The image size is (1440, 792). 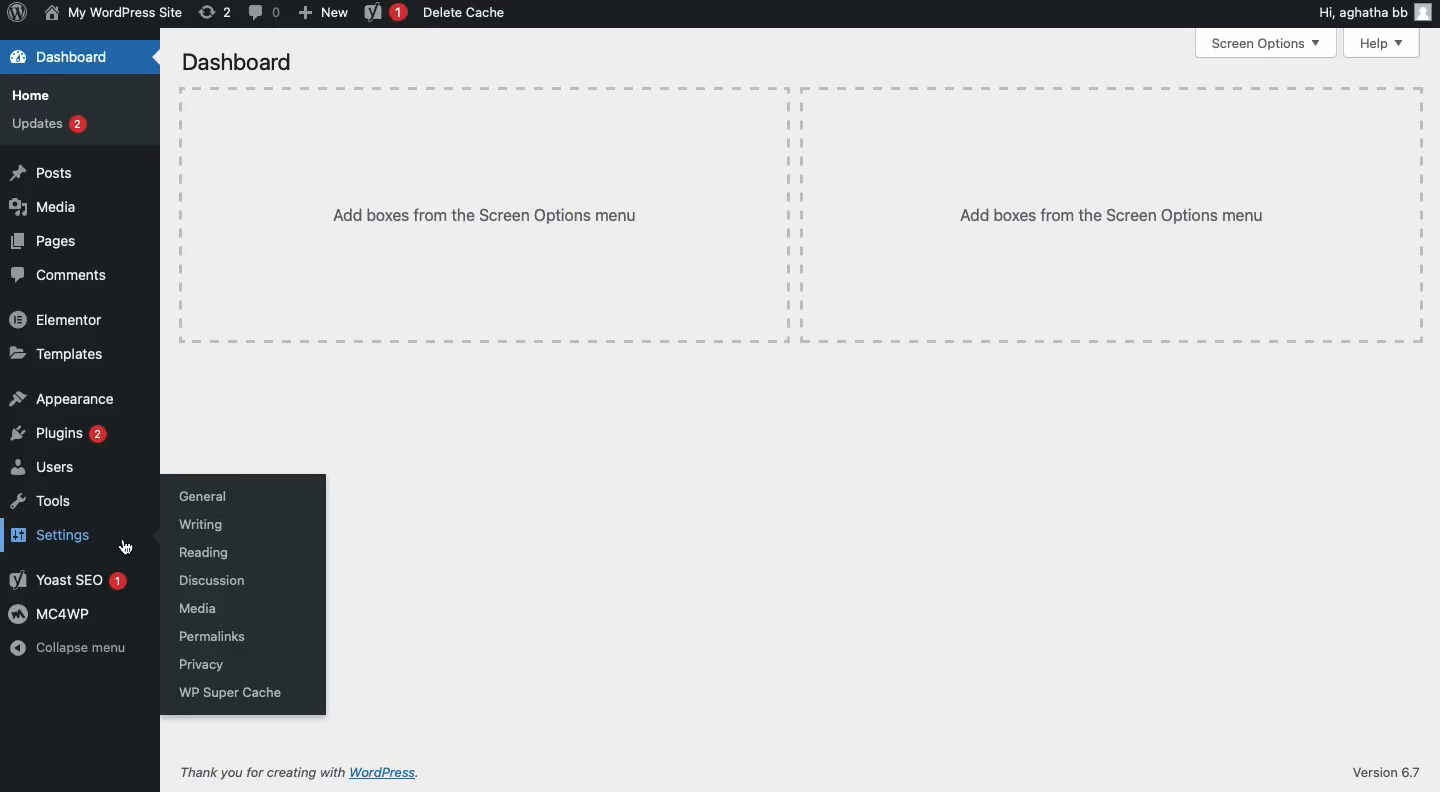 What do you see at coordinates (65, 58) in the screenshot?
I see `Dashboard` at bounding box center [65, 58].